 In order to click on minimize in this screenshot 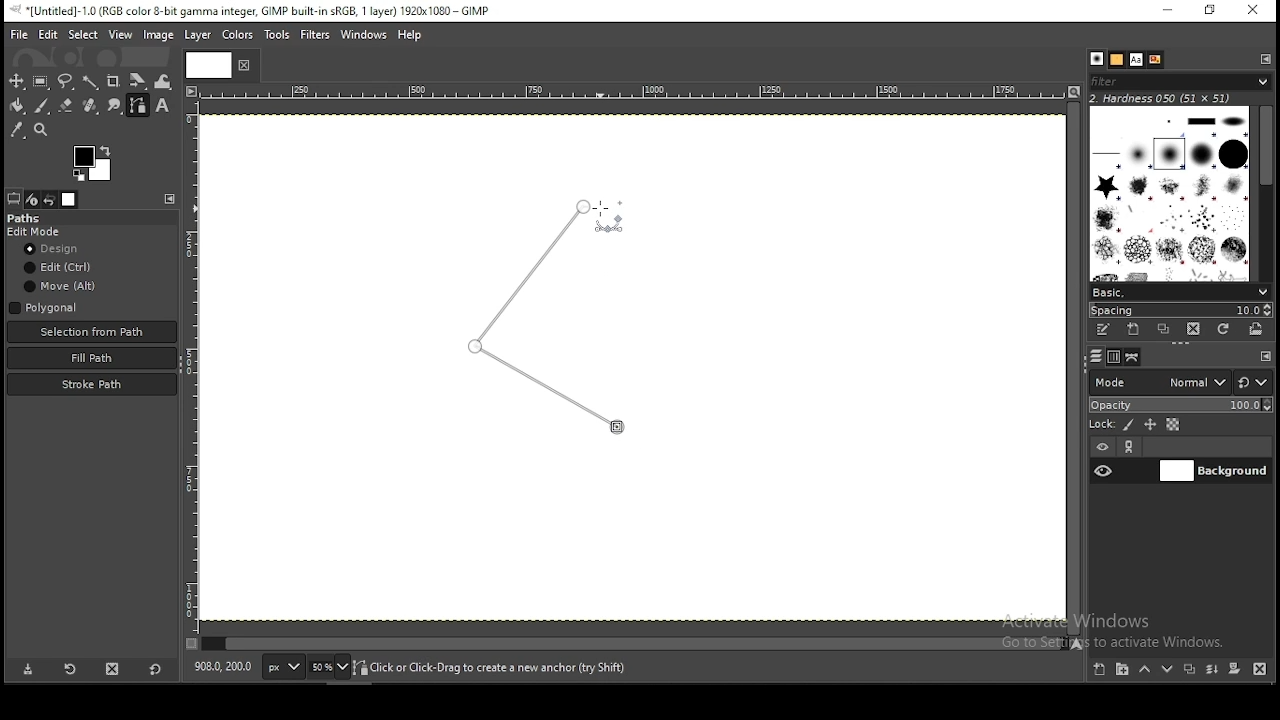, I will do `click(1169, 10)`.